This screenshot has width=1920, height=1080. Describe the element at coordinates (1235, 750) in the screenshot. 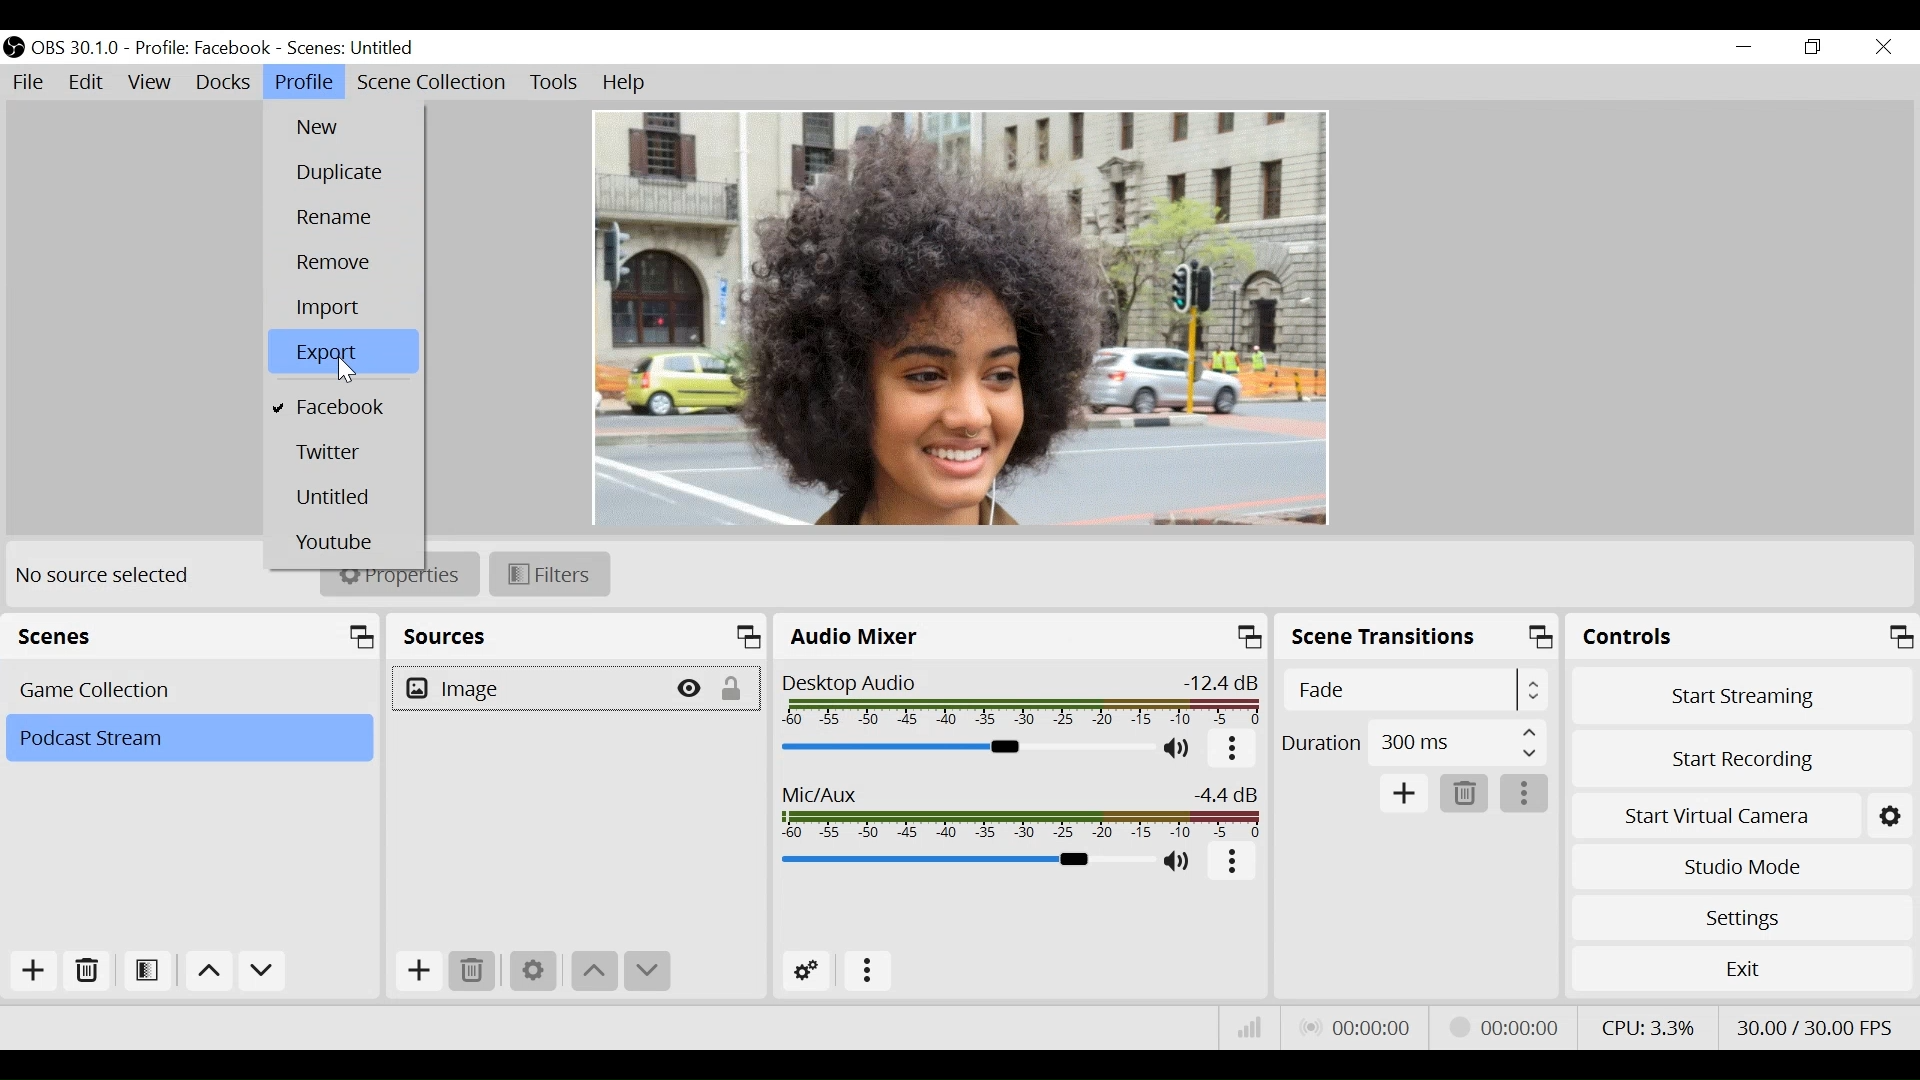

I see `More options` at that location.